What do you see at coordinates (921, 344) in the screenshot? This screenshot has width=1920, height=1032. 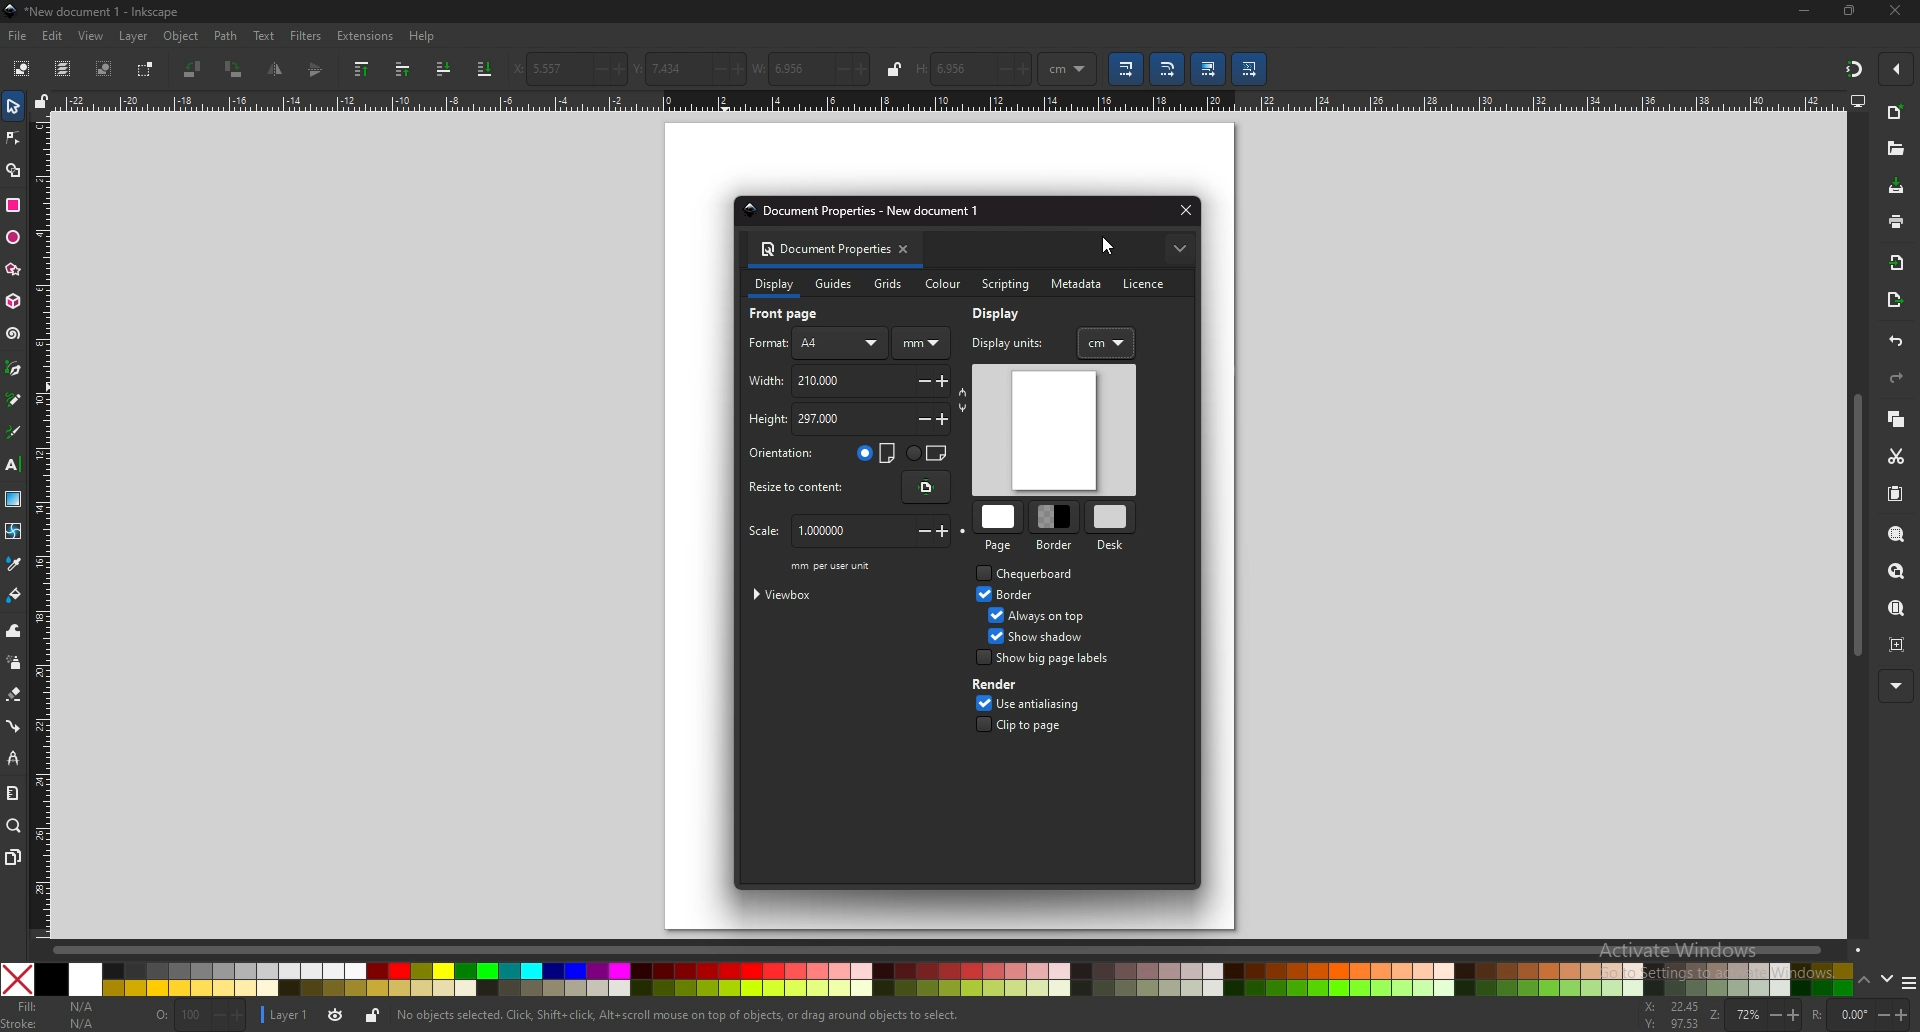 I see `mm` at bounding box center [921, 344].